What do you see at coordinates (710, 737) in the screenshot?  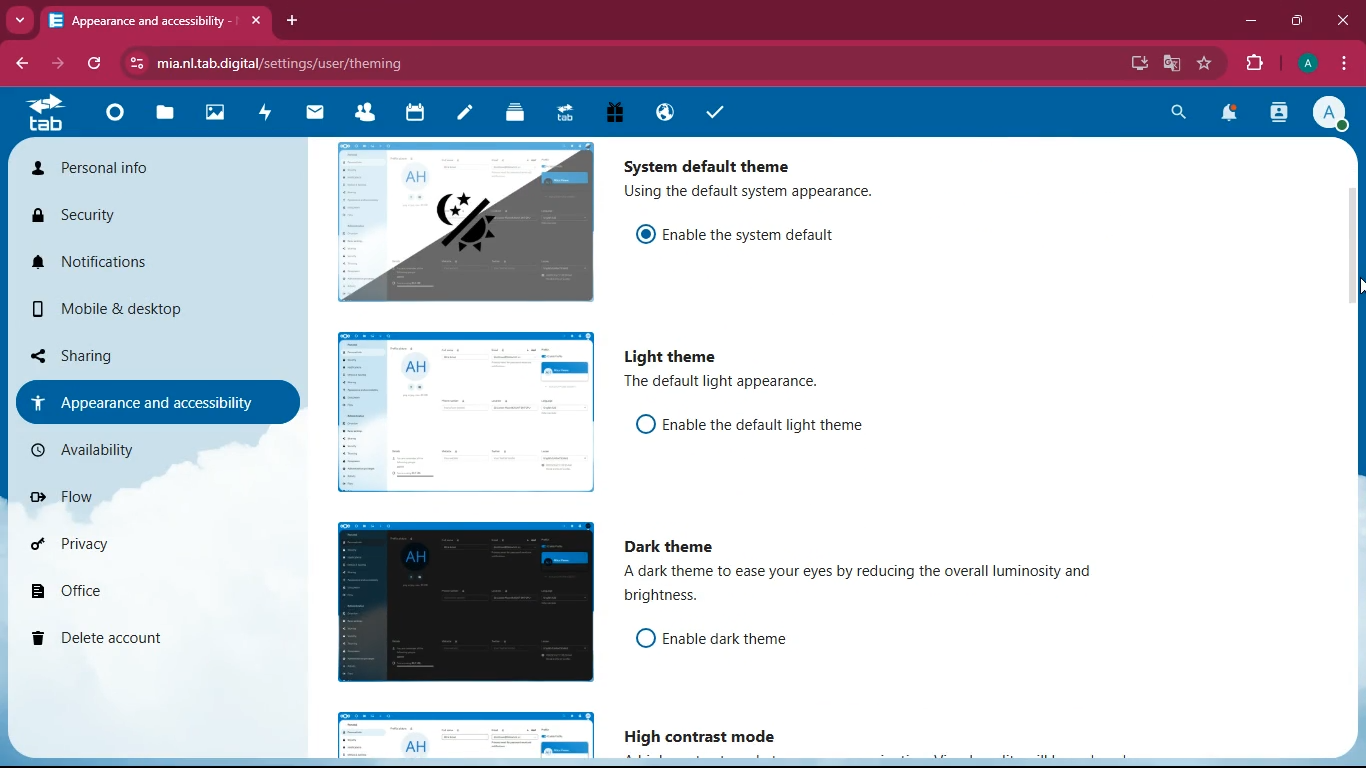 I see `high contrast` at bounding box center [710, 737].